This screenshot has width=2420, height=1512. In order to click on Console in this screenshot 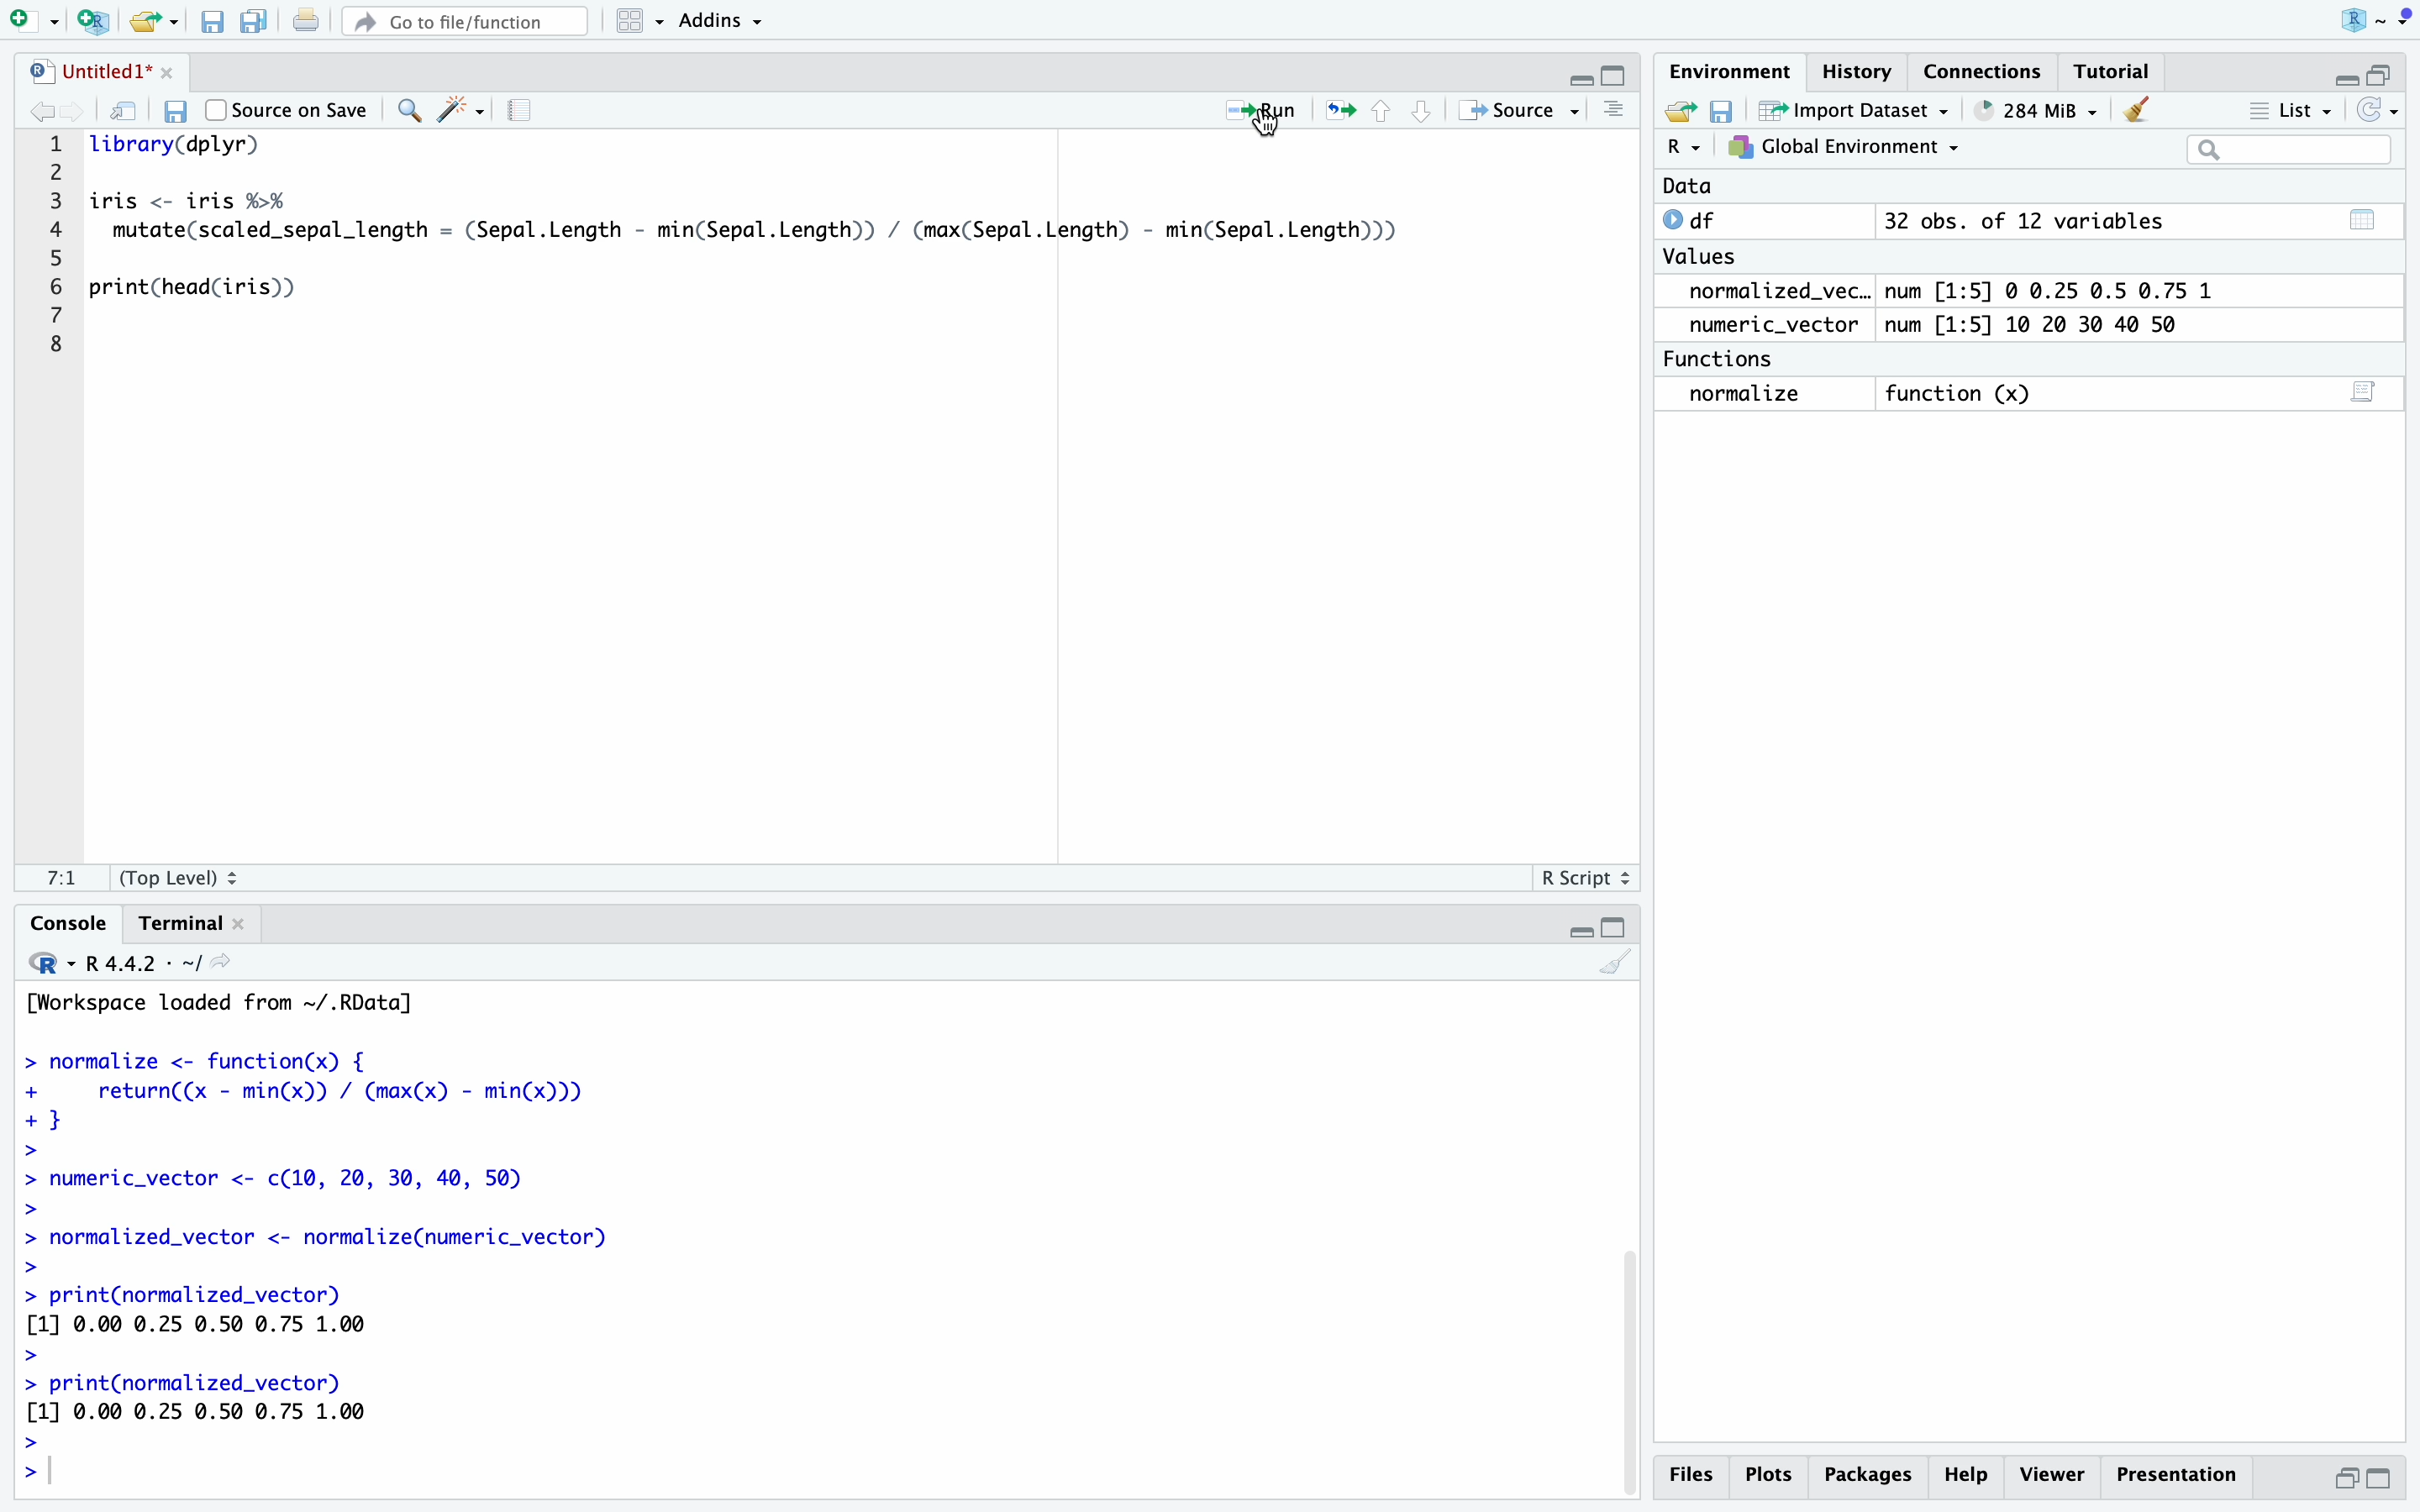, I will do `click(64, 921)`.